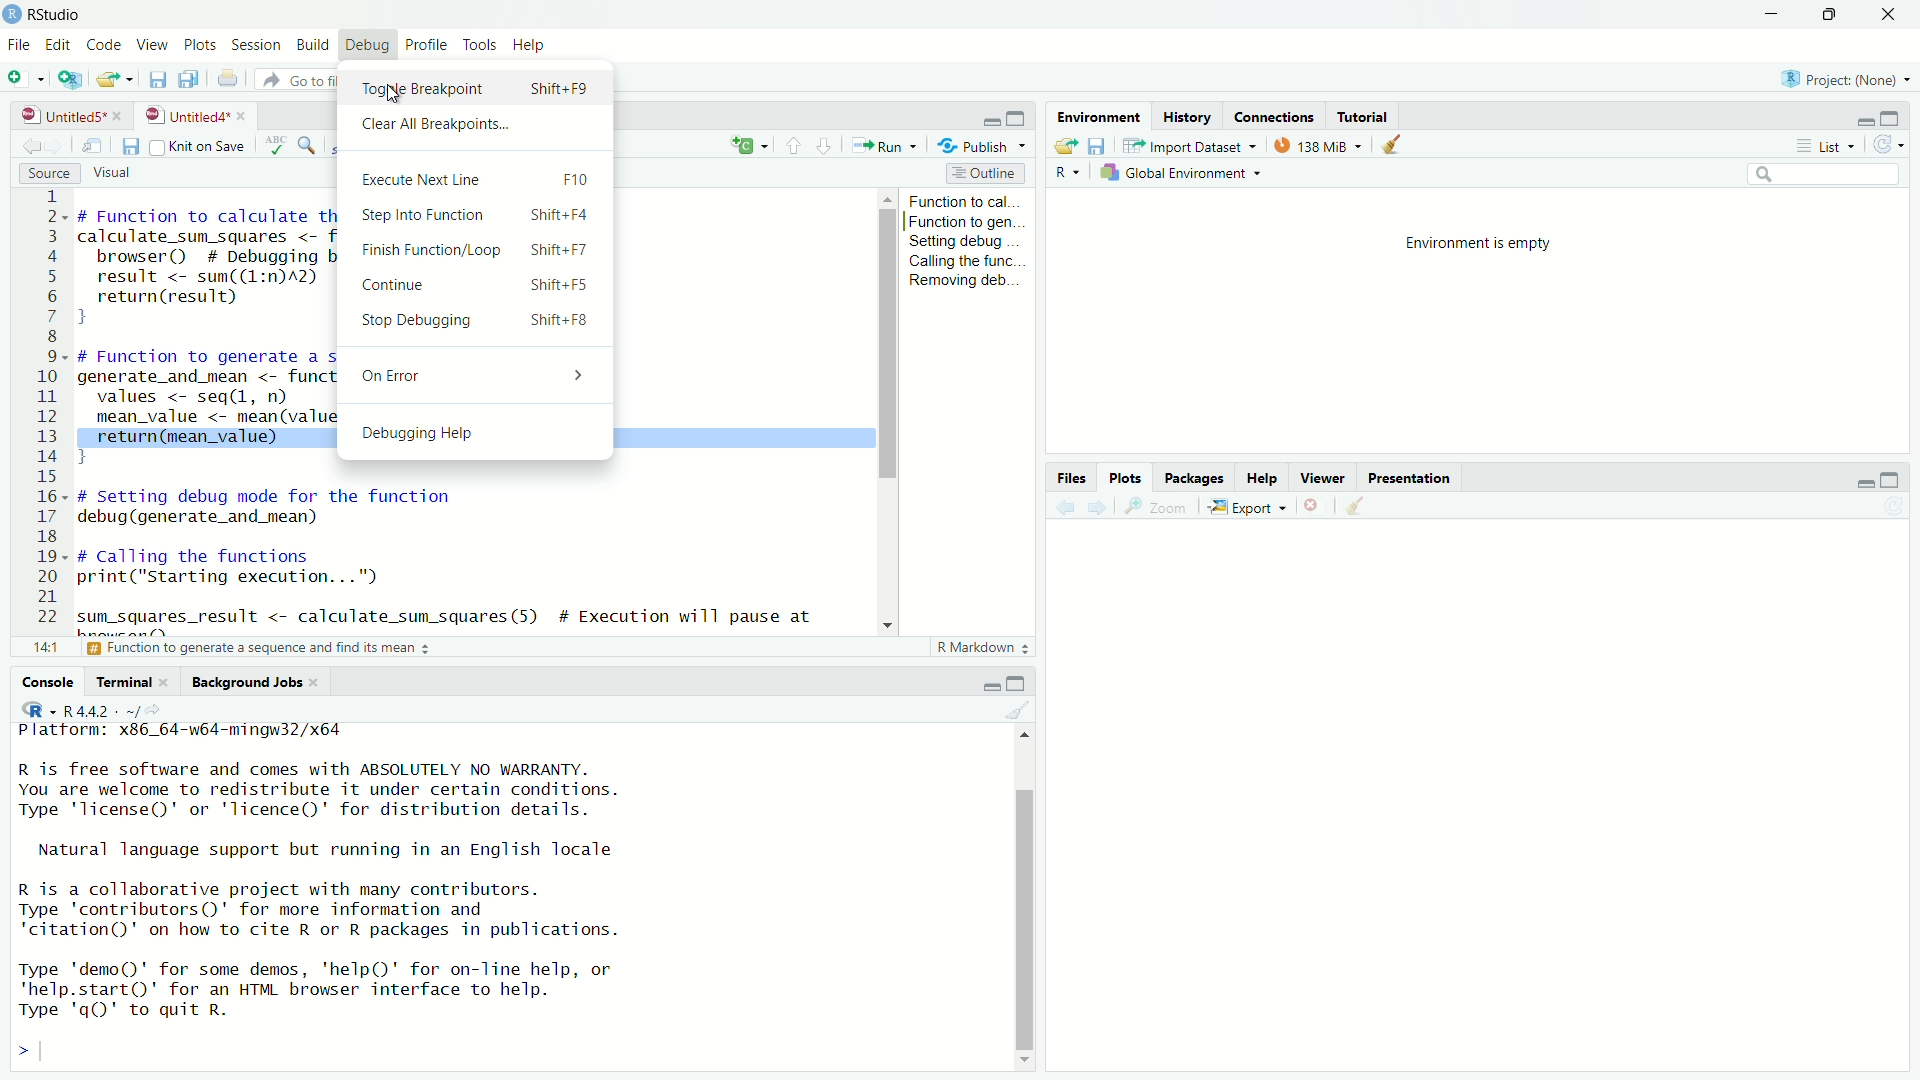 The image size is (1920, 1080). What do you see at coordinates (790, 144) in the screenshot?
I see `go to previous section/chunk` at bounding box center [790, 144].